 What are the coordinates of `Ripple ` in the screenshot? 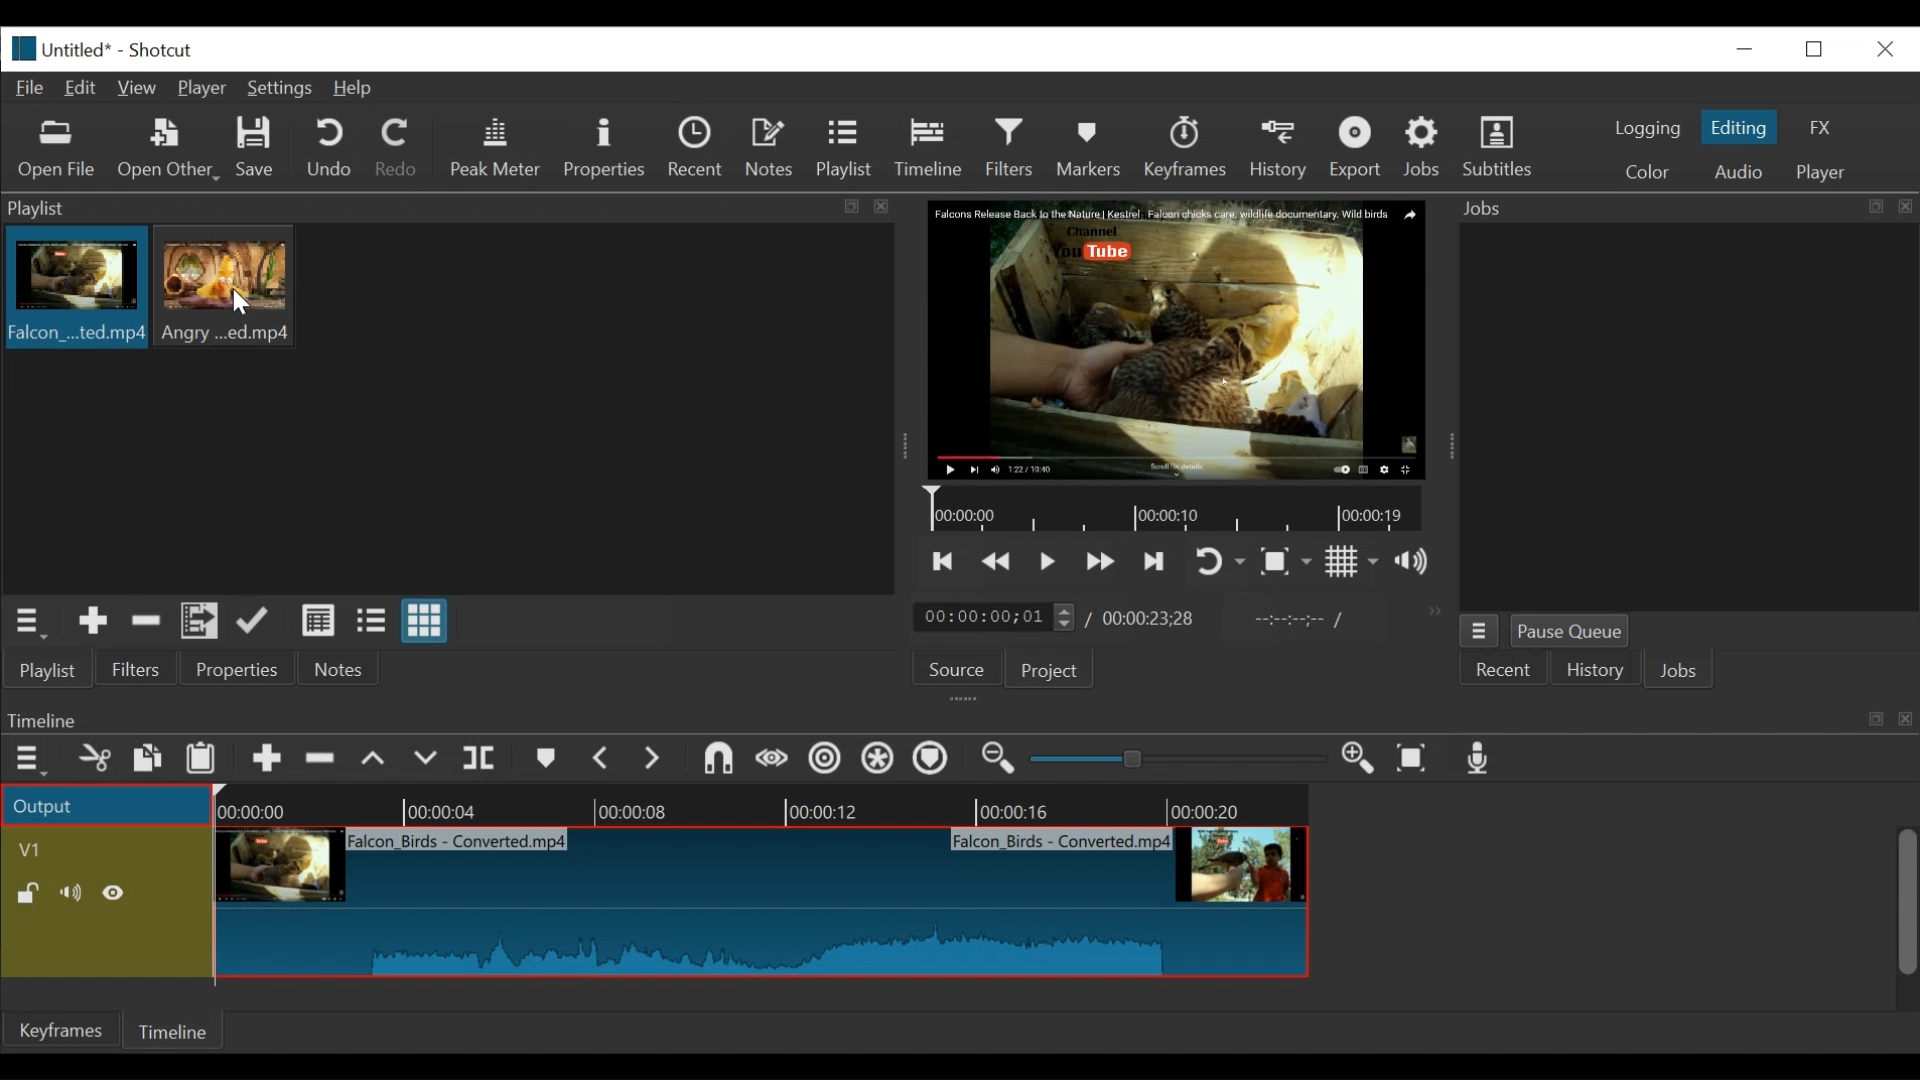 It's located at (825, 761).